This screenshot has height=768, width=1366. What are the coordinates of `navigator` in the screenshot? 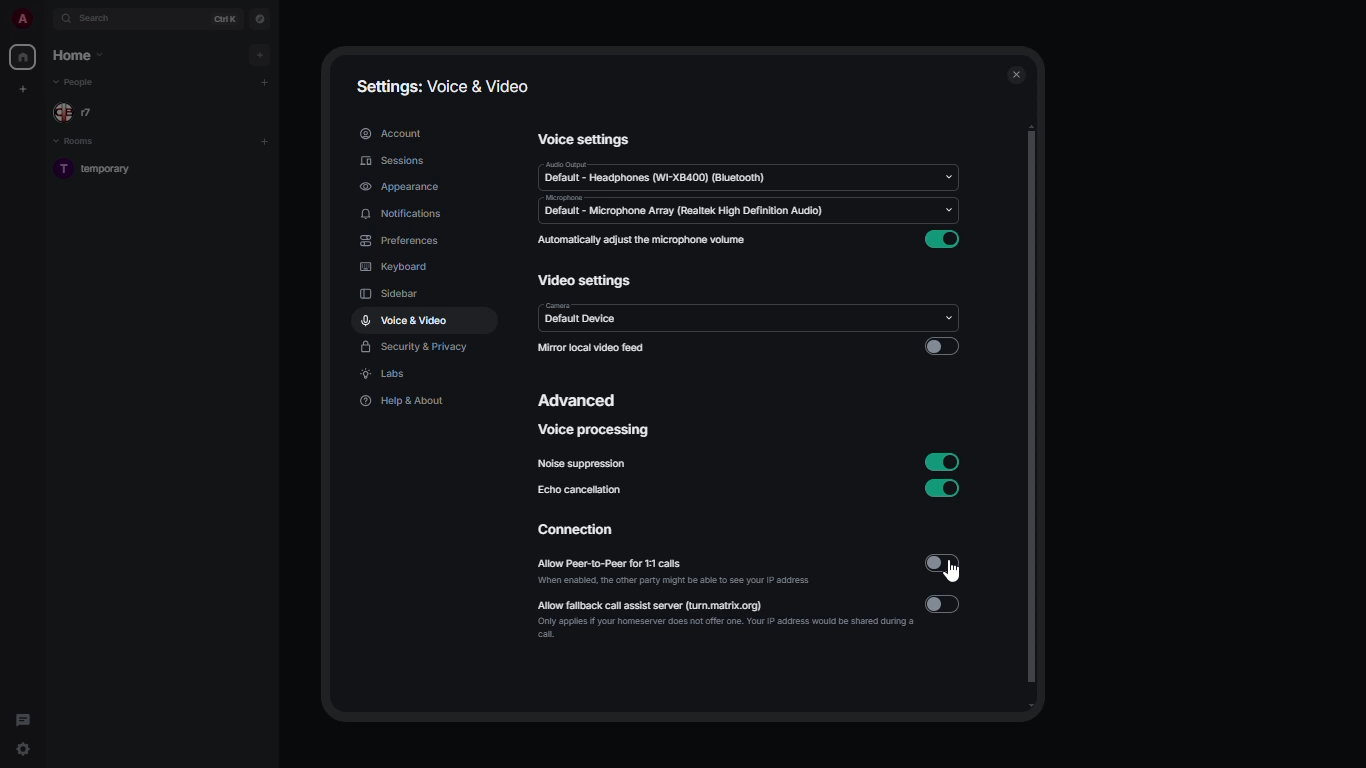 It's located at (259, 18).